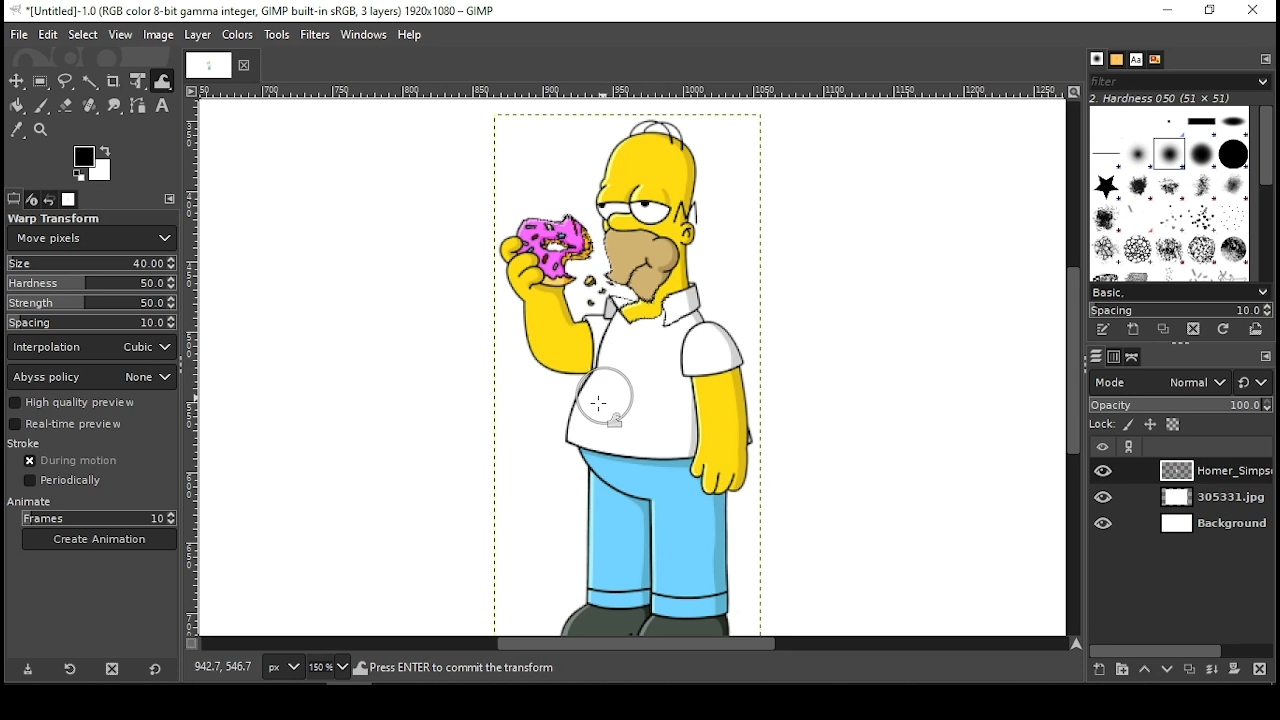  What do you see at coordinates (92, 303) in the screenshot?
I see `strength` at bounding box center [92, 303].